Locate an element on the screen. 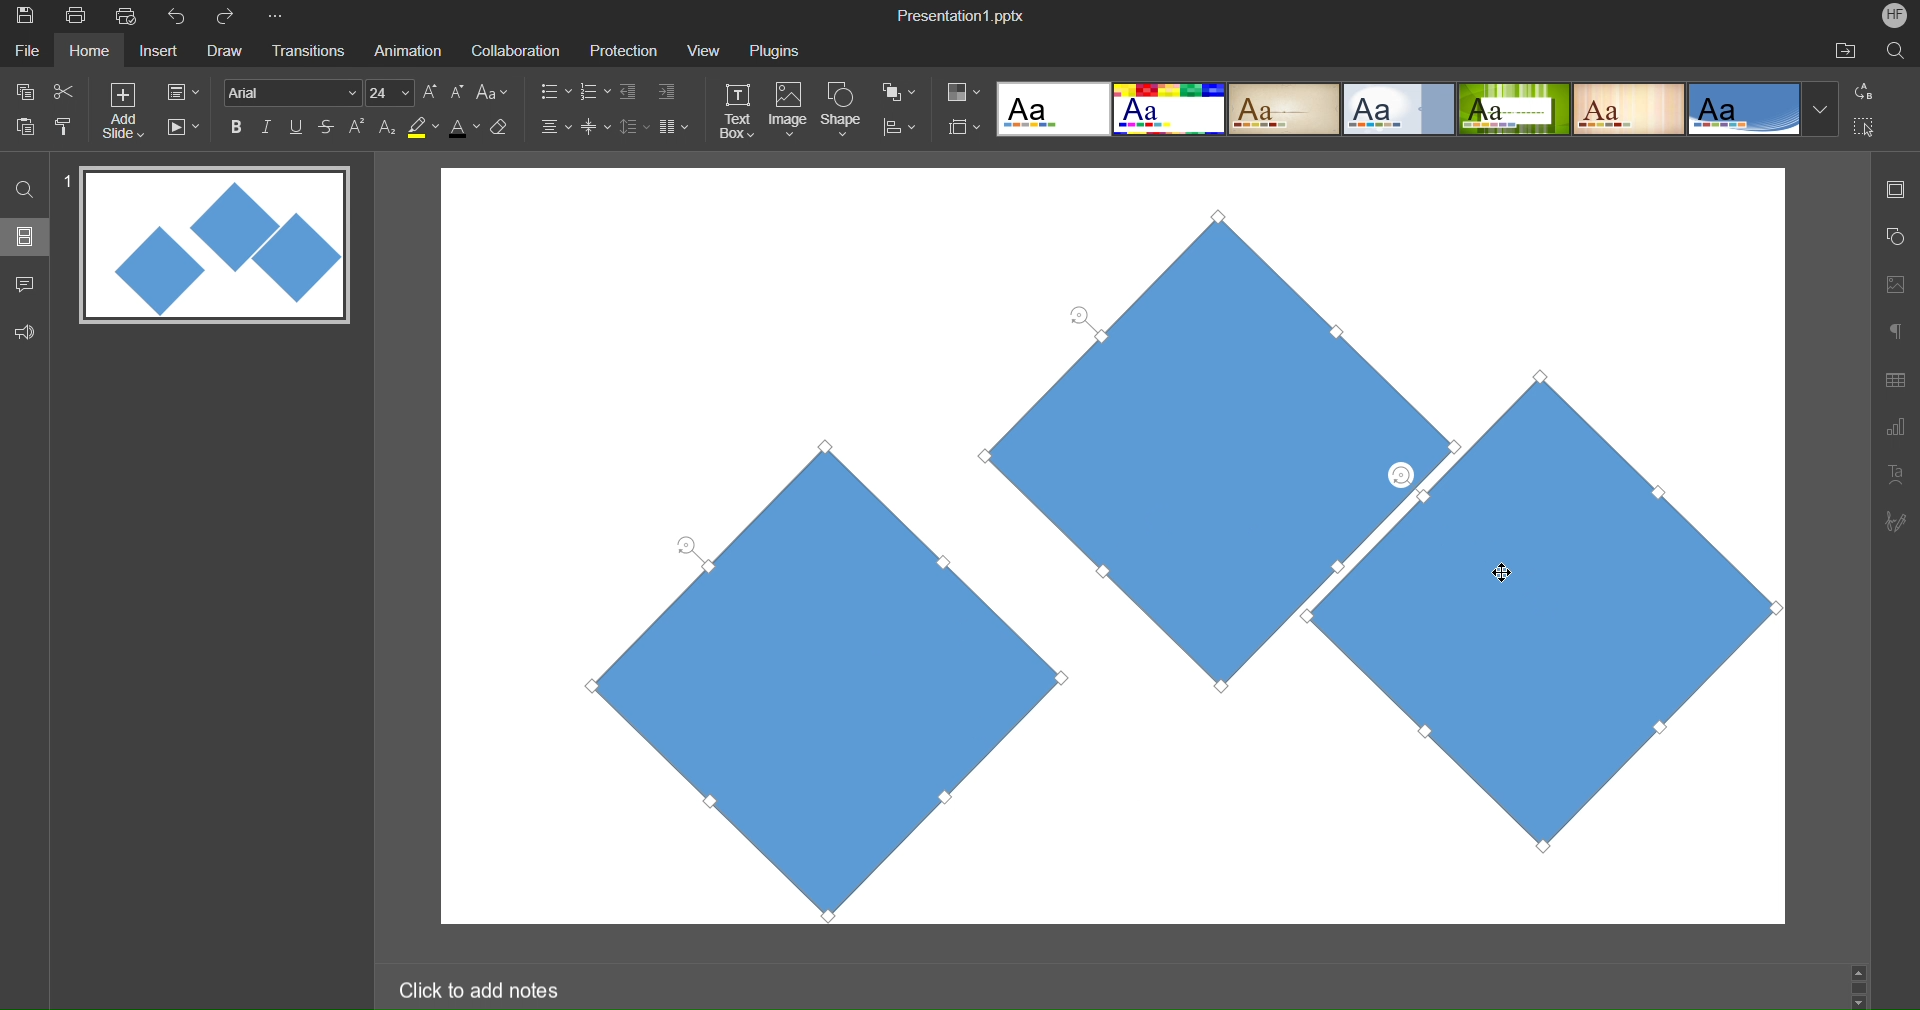 Image resolution: width=1920 pixels, height=1010 pixels. chat is located at coordinates (27, 281).